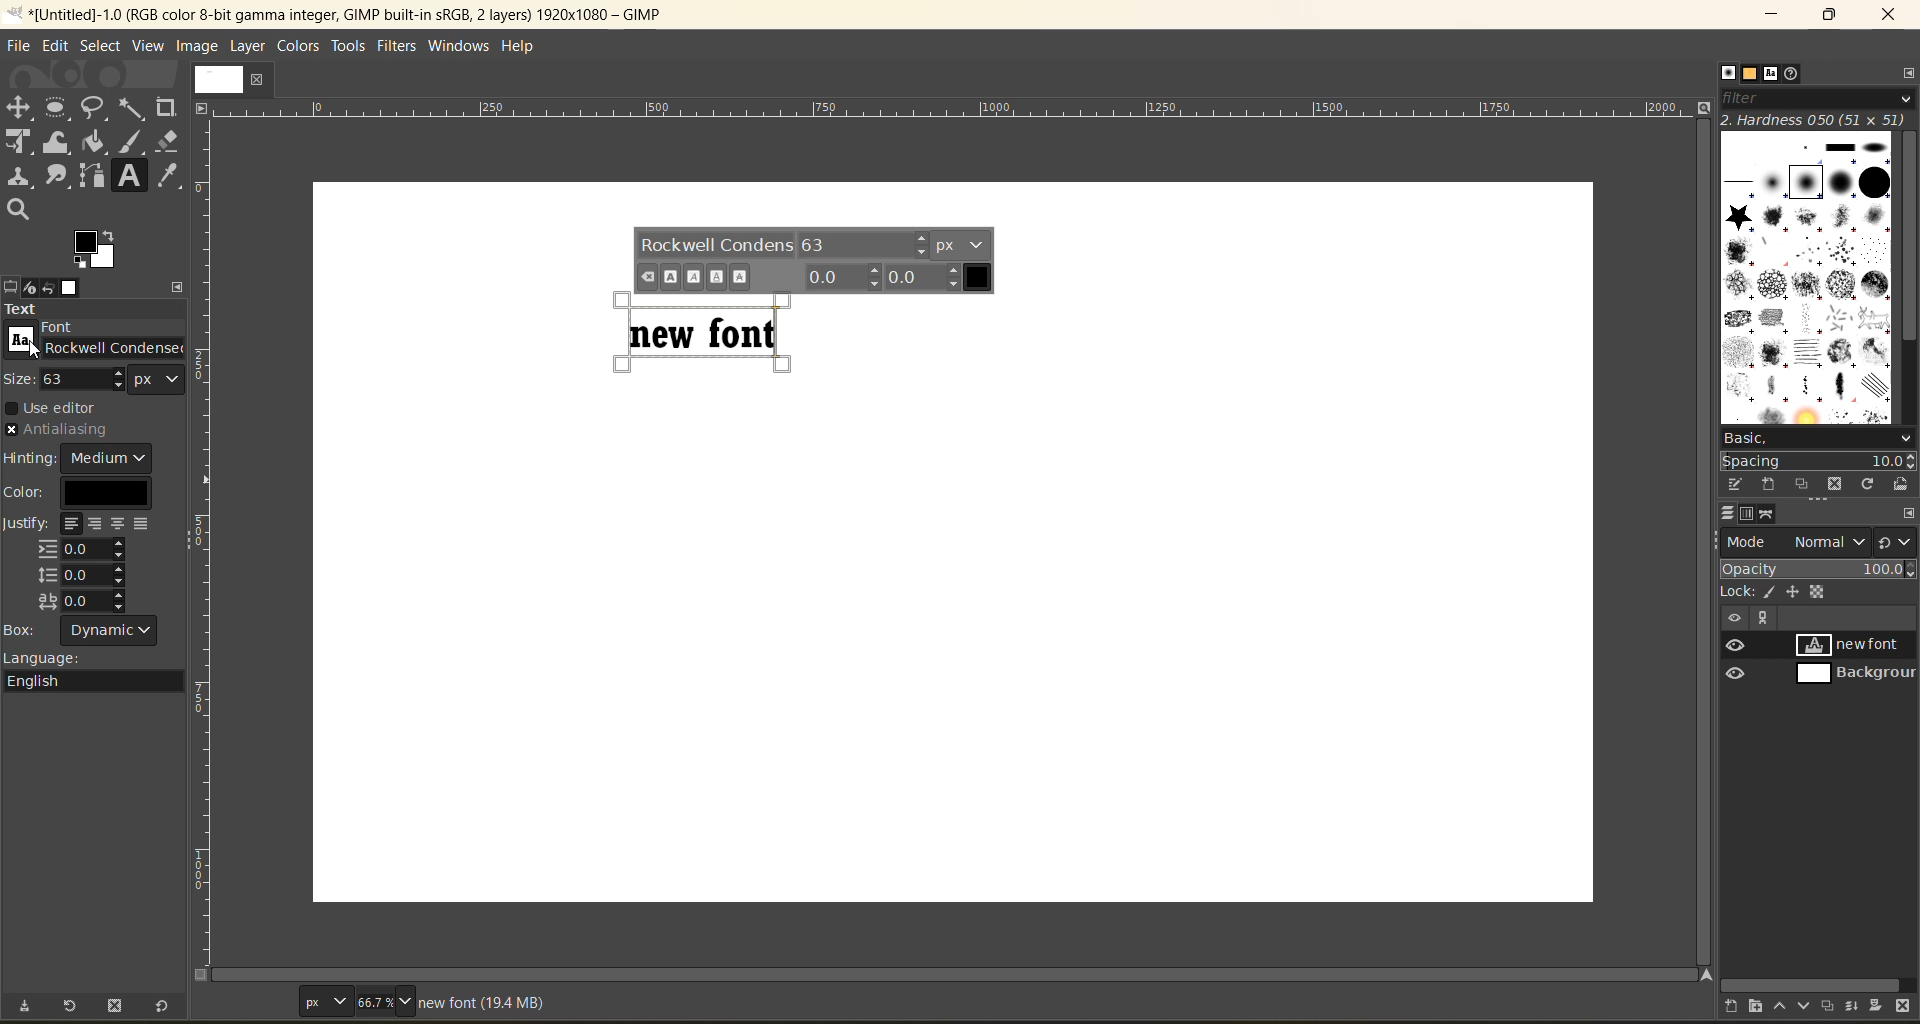 This screenshot has height=1024, width=1920. Describe the element at coordinates (417, 998) in the screenshot. I see `zoom` at that location.